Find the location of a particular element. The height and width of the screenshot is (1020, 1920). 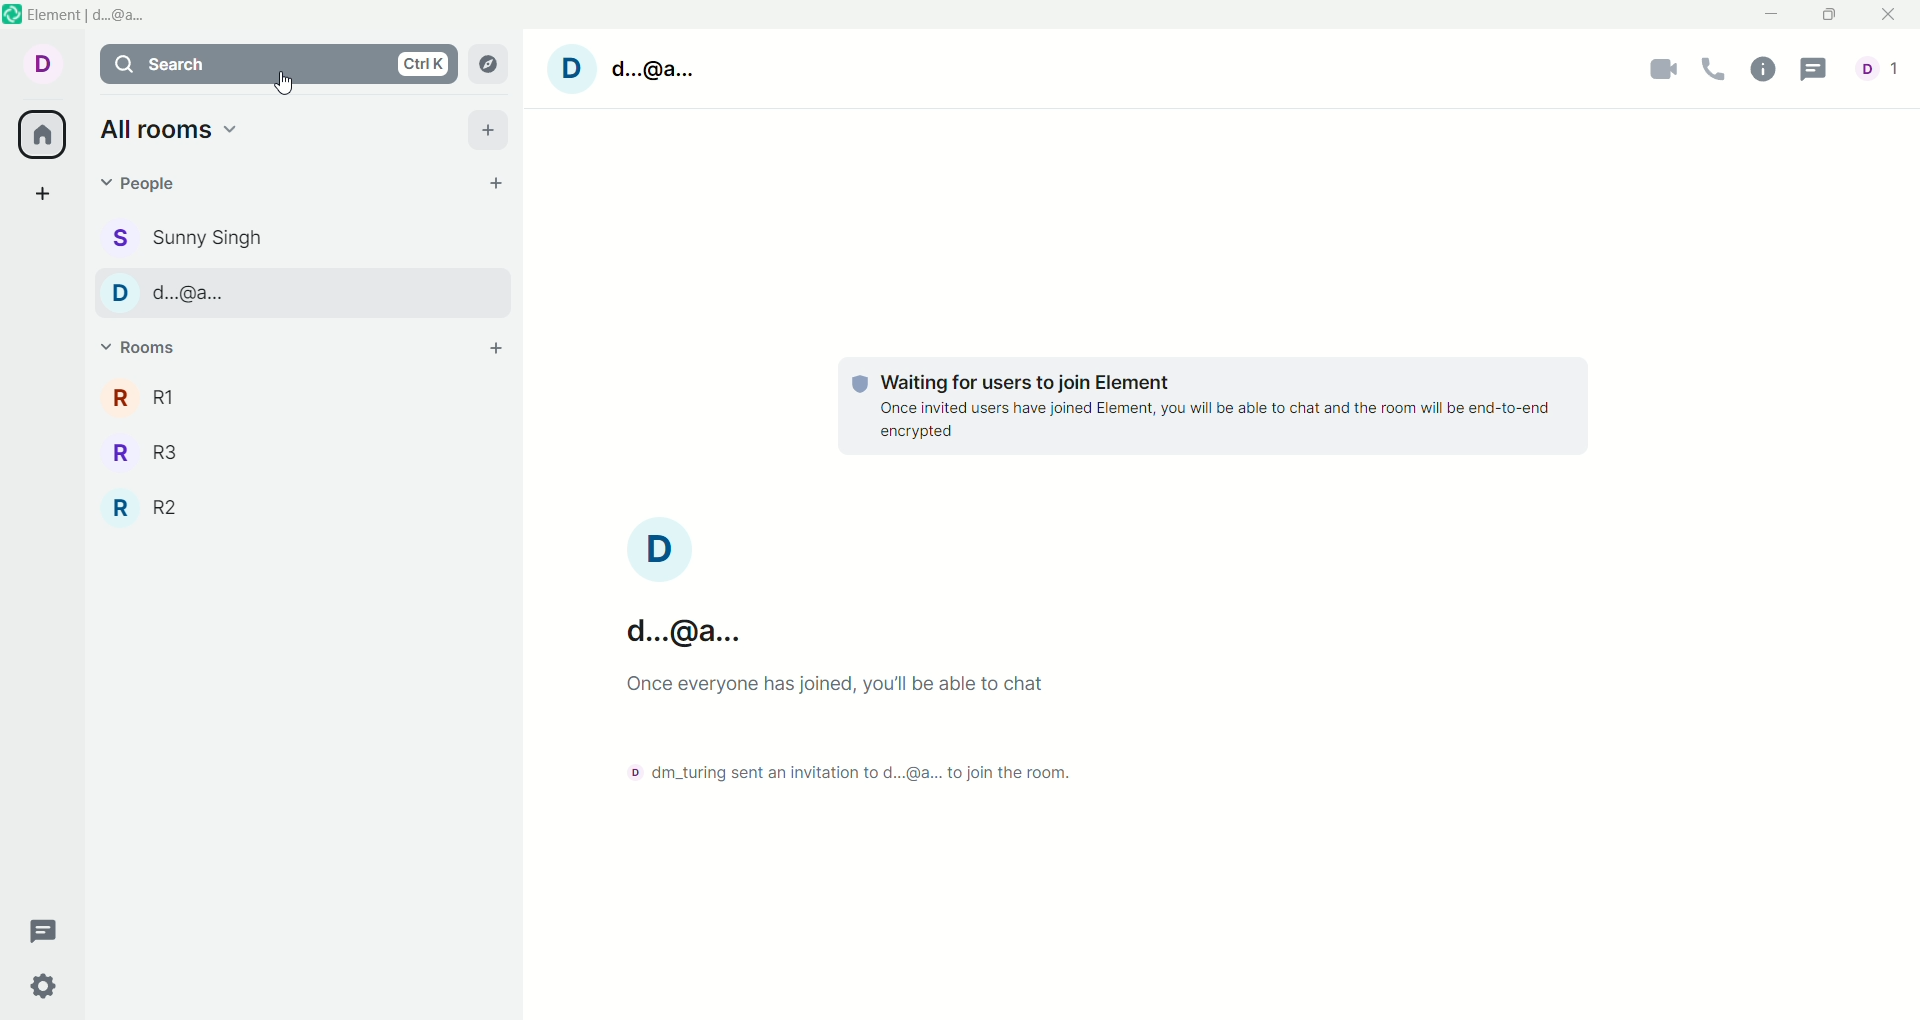

element is located at coordinates (93, 16).